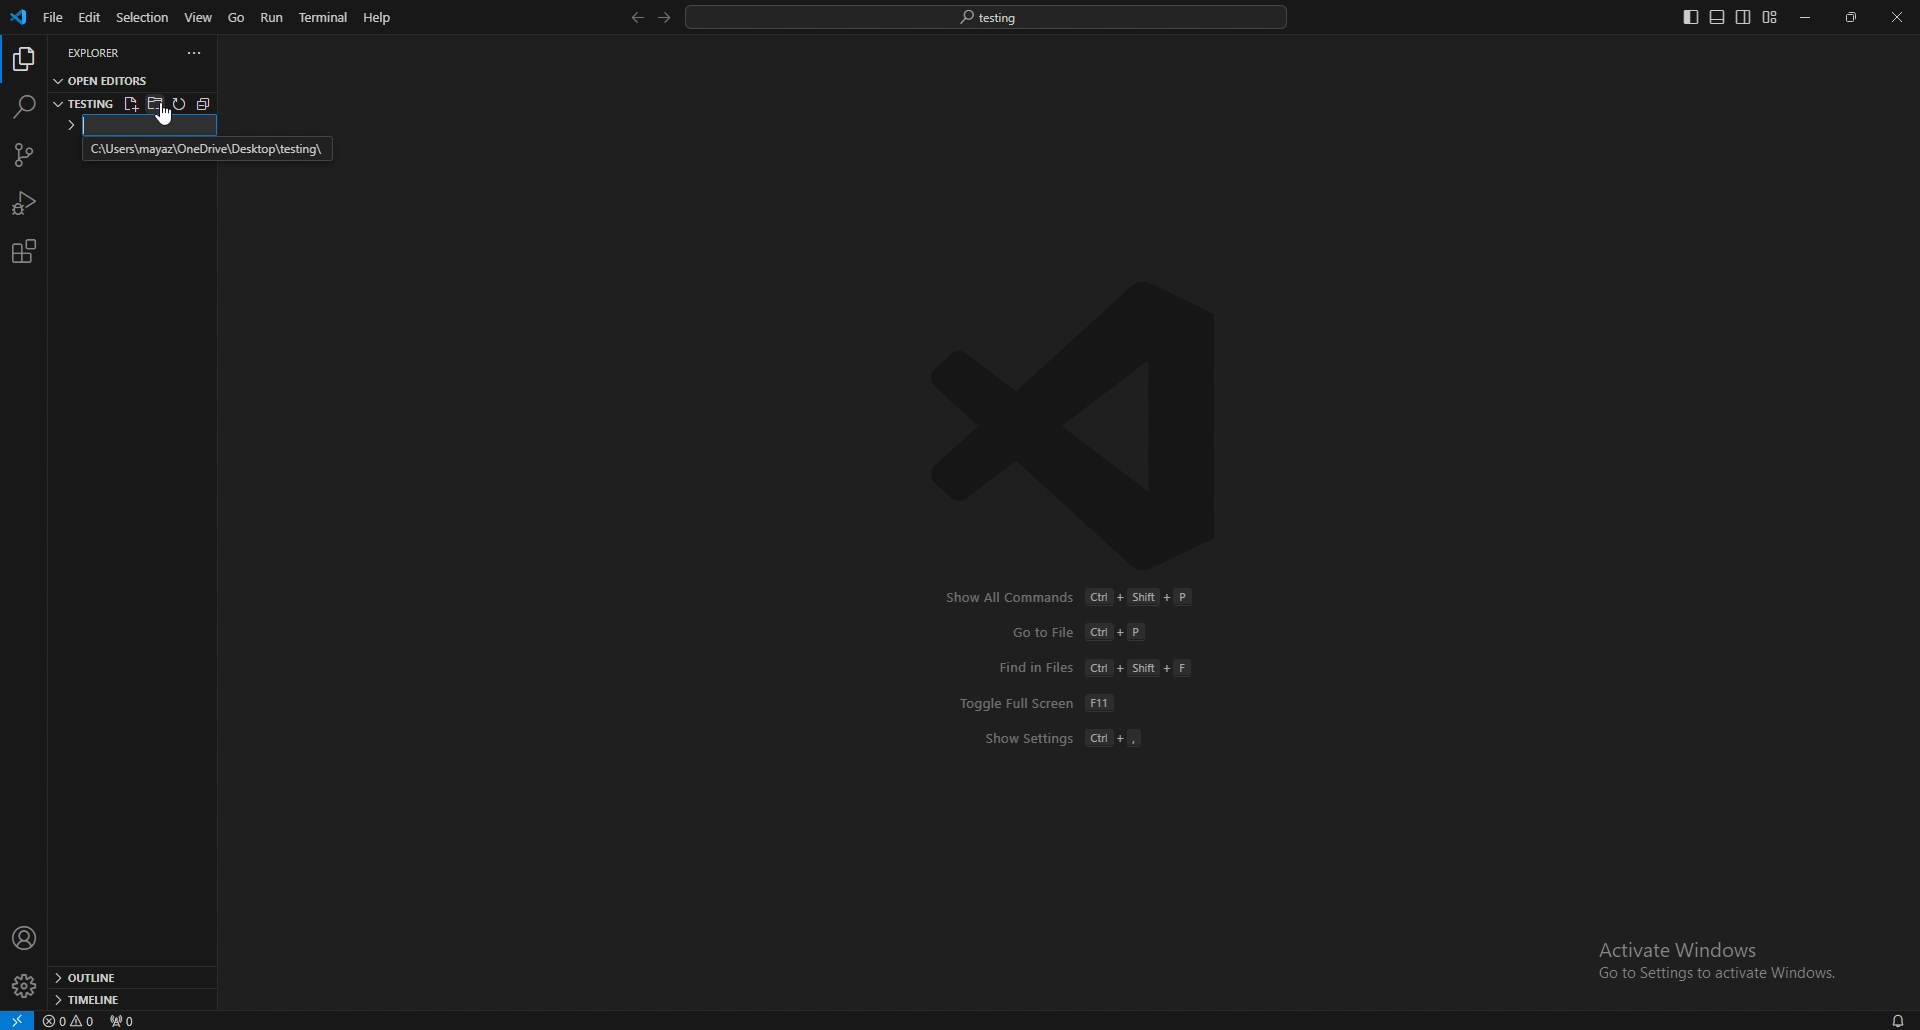 The image size is (1920, 1030). What do you see at coordinates (1853, 18) in the screenshot?
I see `resize` at bounding box center [1853, 18].